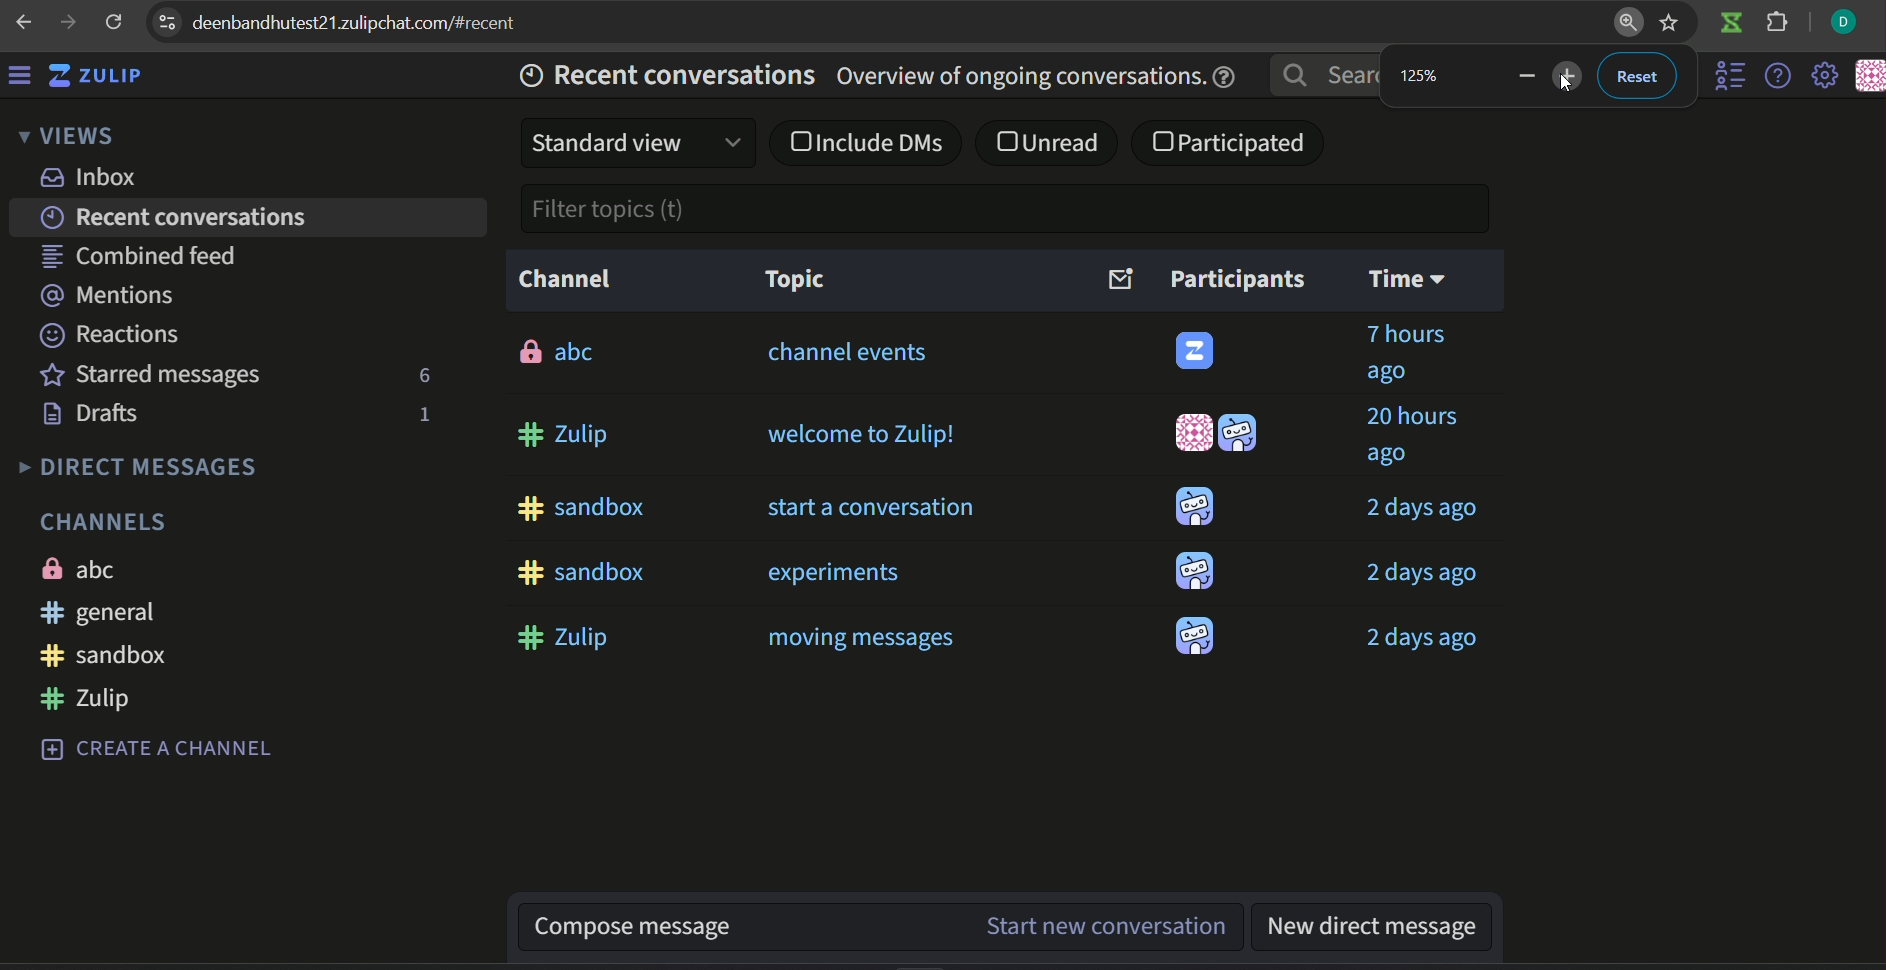 This screenshot has height=970, width=1886. I want to click on #zulip, so click(566, 434).